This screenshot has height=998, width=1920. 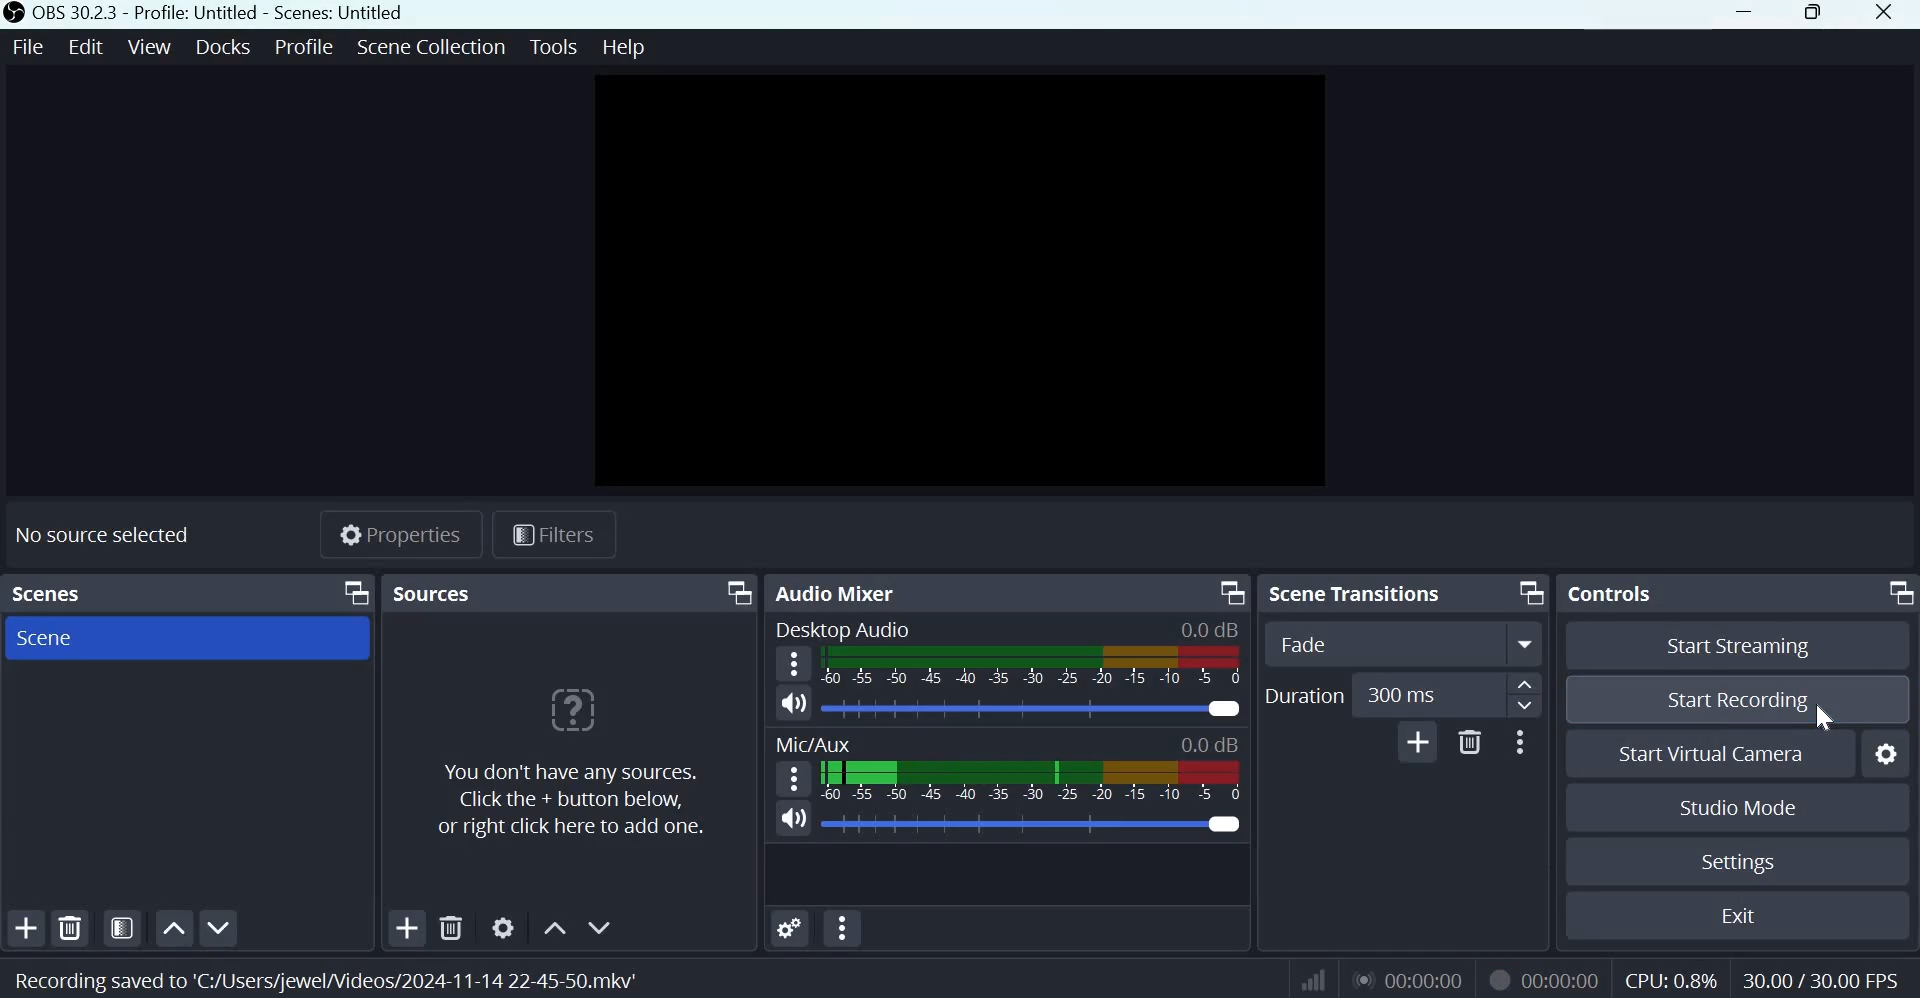 What do you see at coordinates (1007, 826) in the screenshot?
I see `` at bounding box center [1007, 826].